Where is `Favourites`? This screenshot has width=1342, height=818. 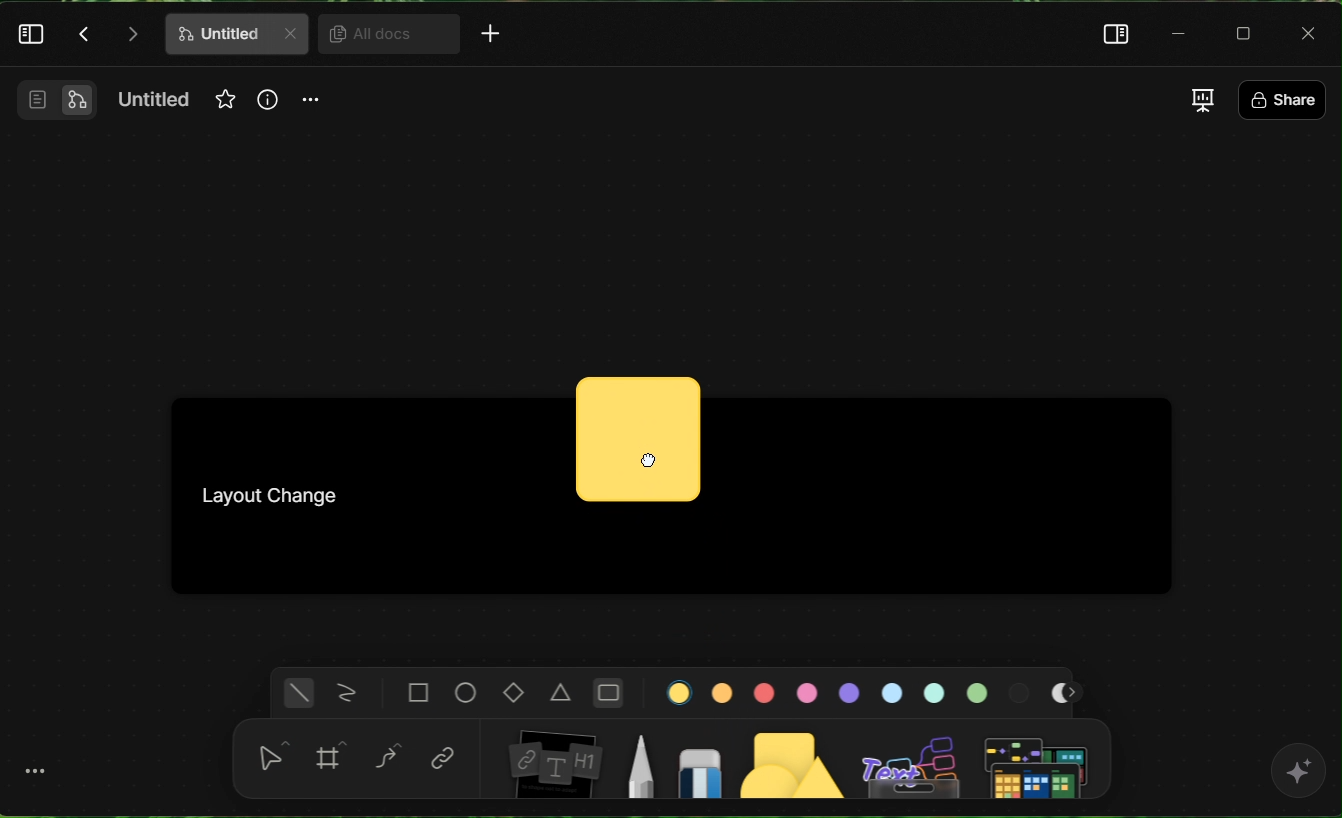 Favourites is located at coordinates (223, 98).